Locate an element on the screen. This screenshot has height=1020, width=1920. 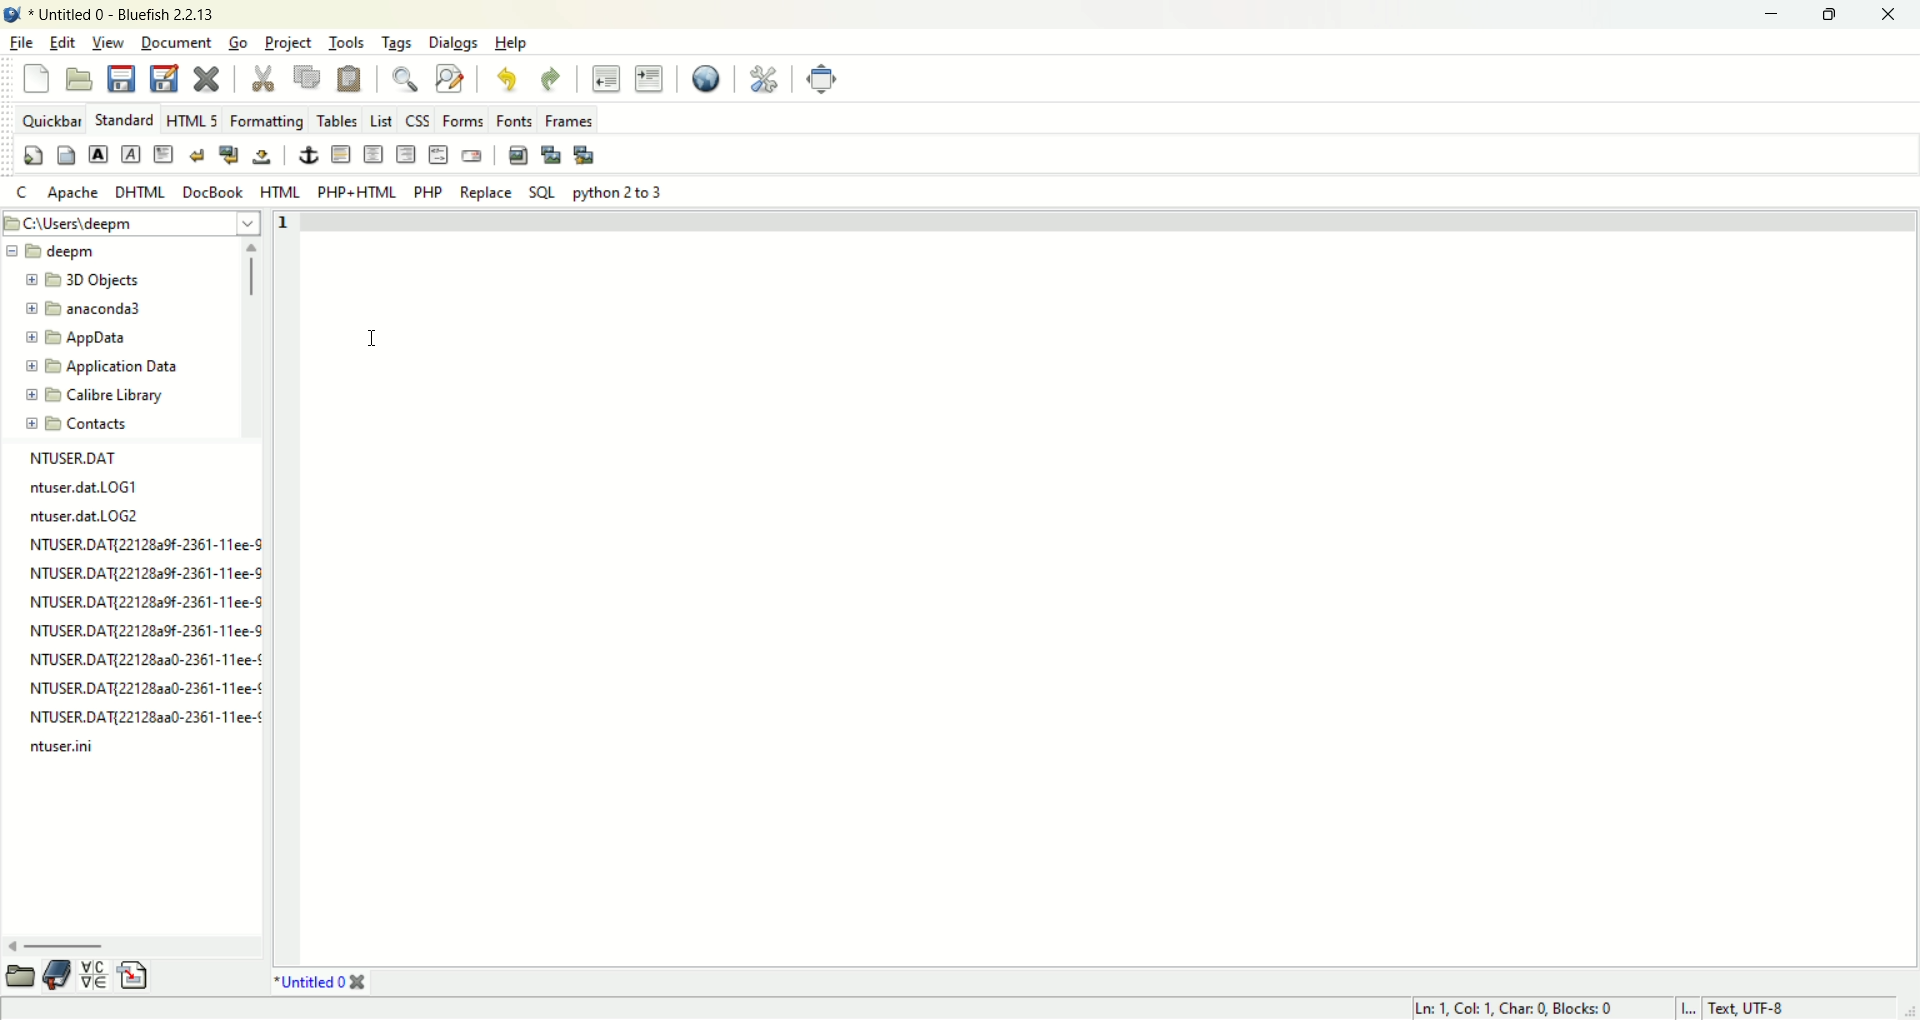
new folder is located at coordinates (126, 367).